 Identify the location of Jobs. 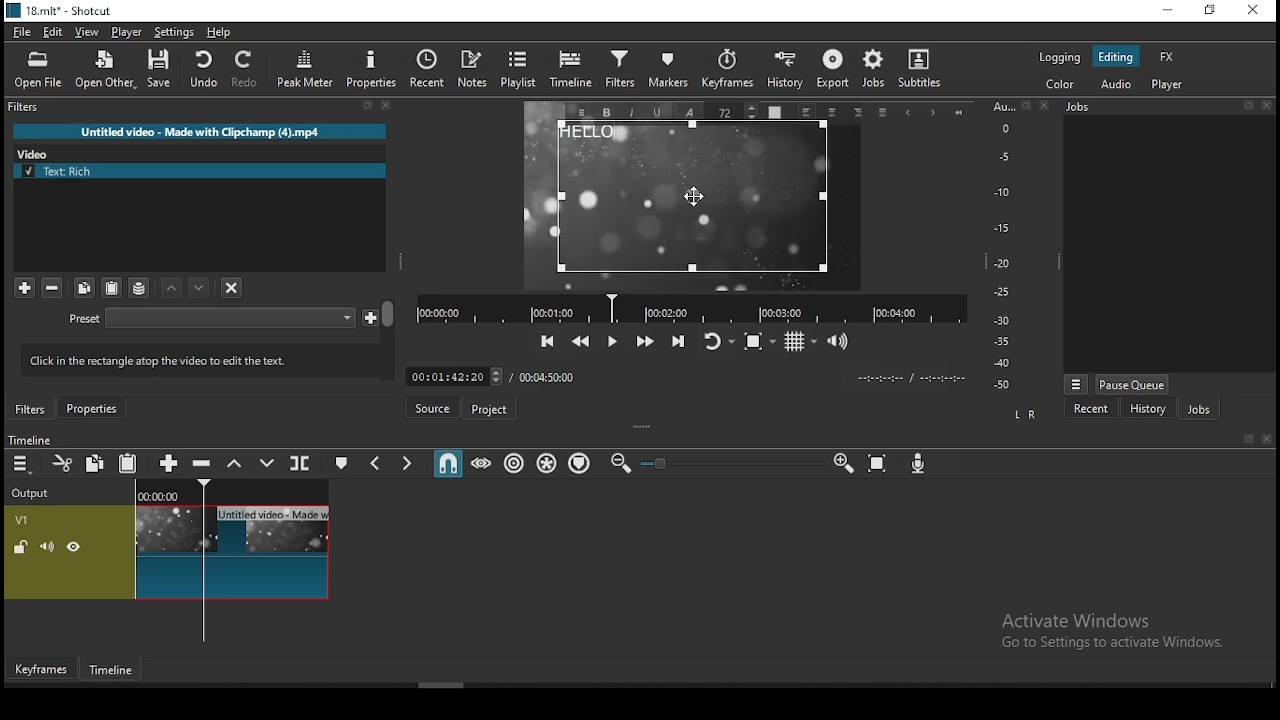
(1078, 107).